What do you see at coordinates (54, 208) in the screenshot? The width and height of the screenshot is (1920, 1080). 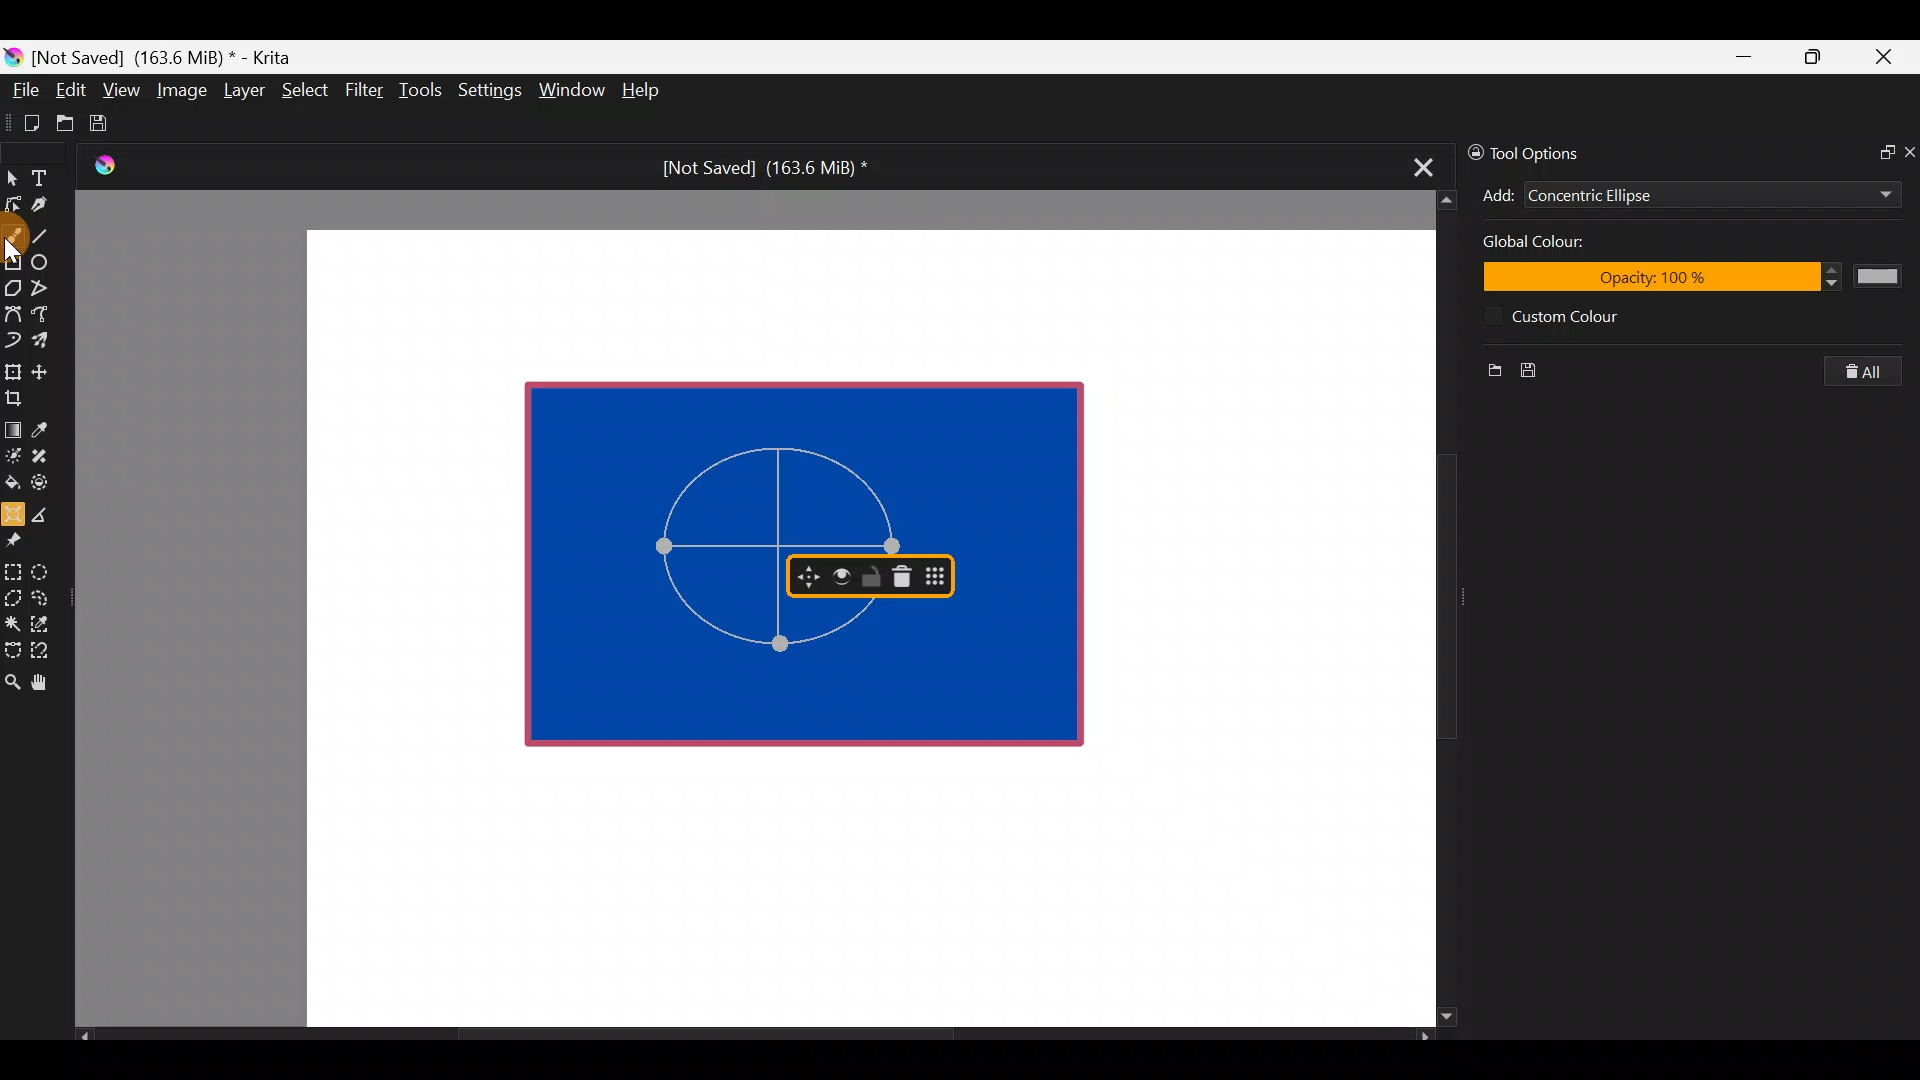 I see `Calligraphy` at bounding box center [54, 208].